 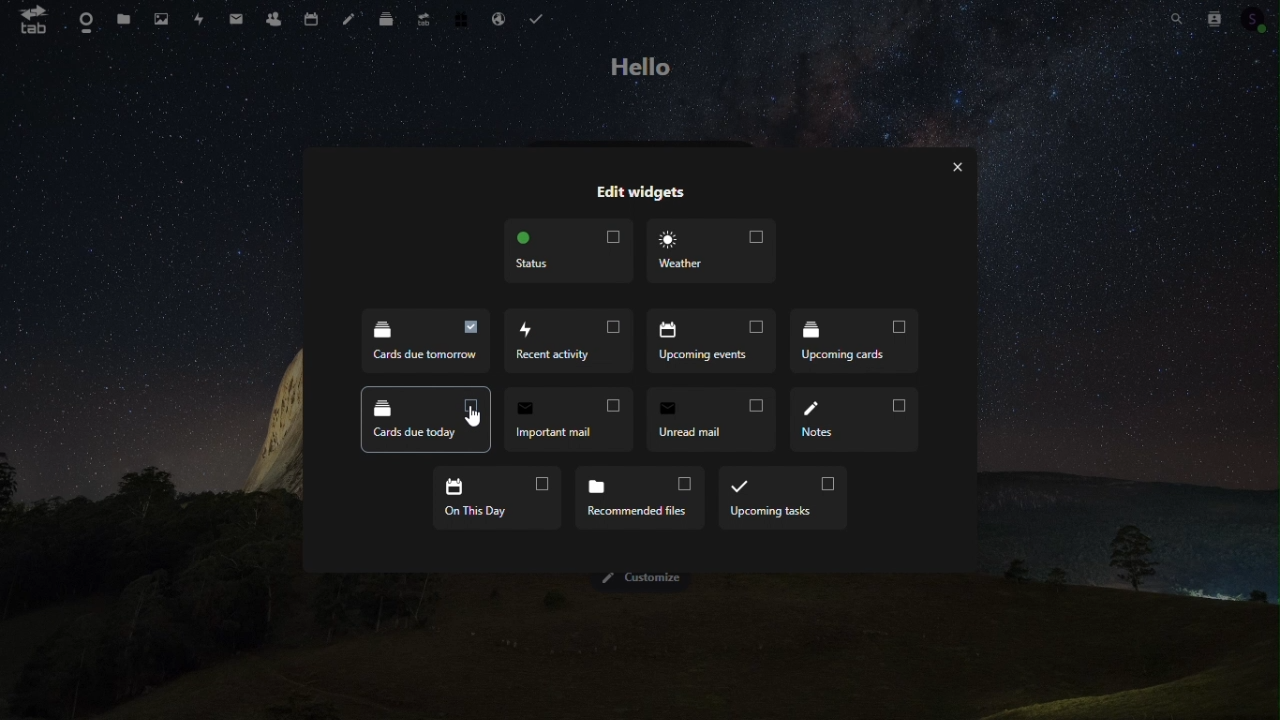 I want to click on Account icon, so click(x=1256, y=19).